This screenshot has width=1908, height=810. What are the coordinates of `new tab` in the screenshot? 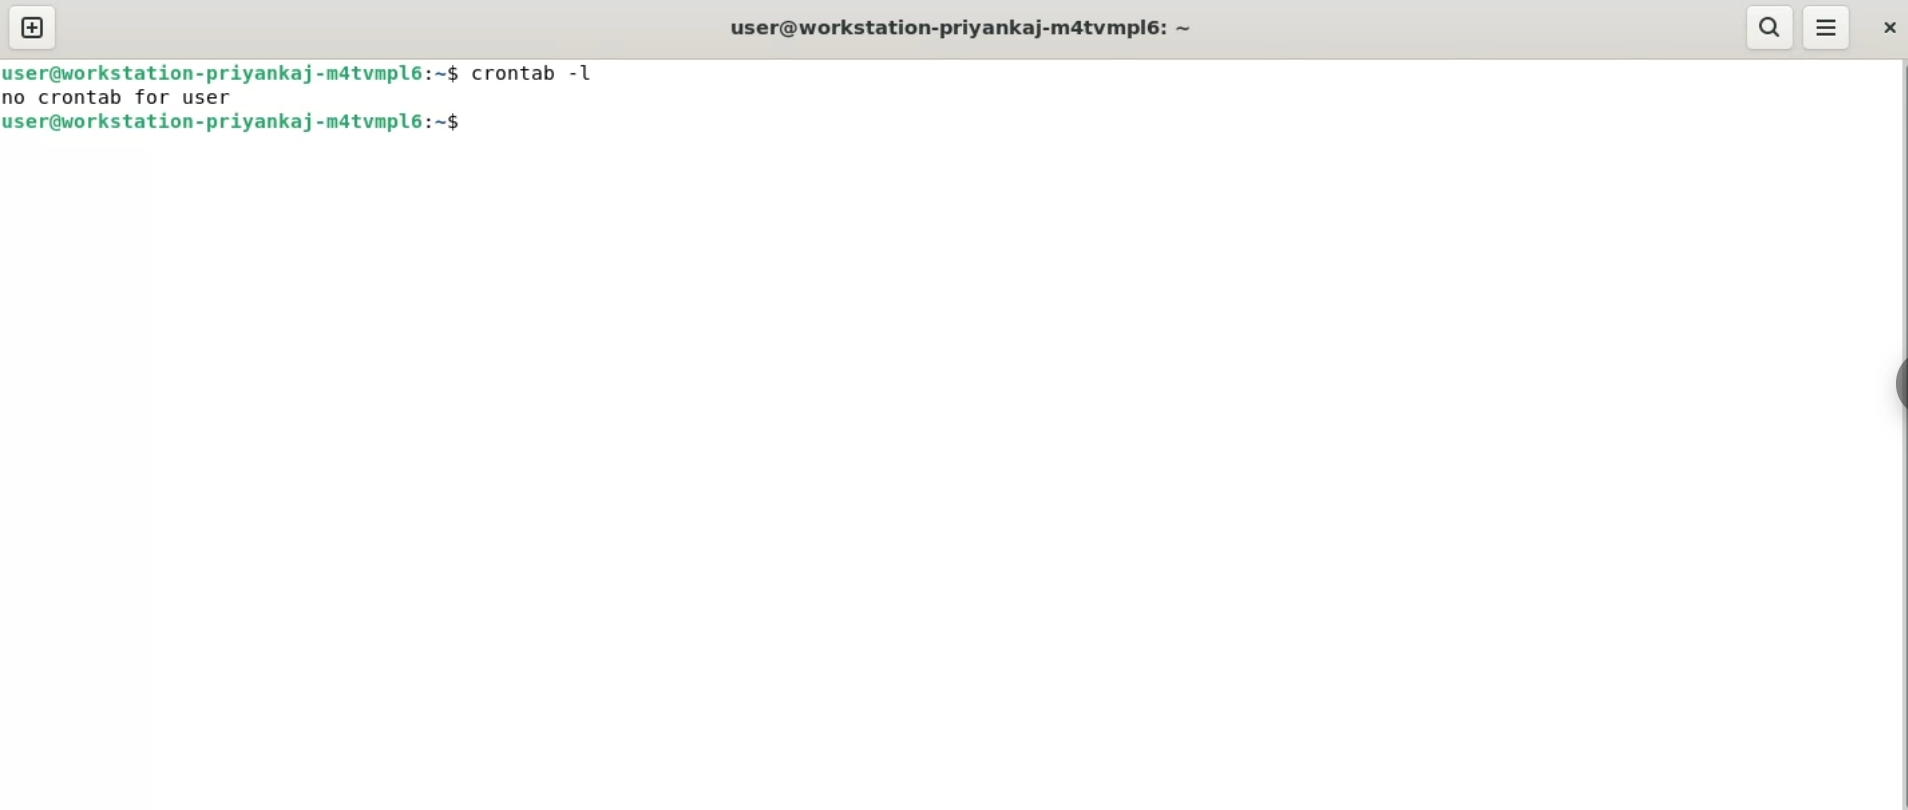 It's located at (32, 27).